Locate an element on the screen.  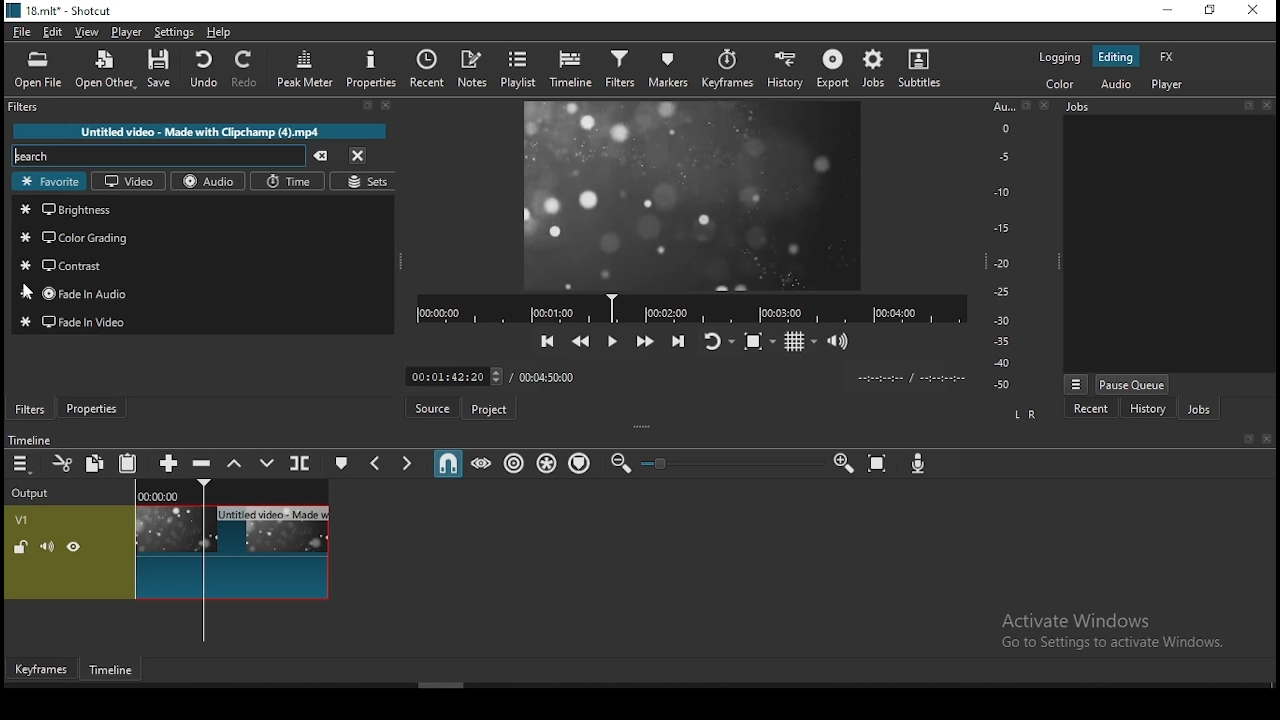
player is located at coordinates (127, 32).